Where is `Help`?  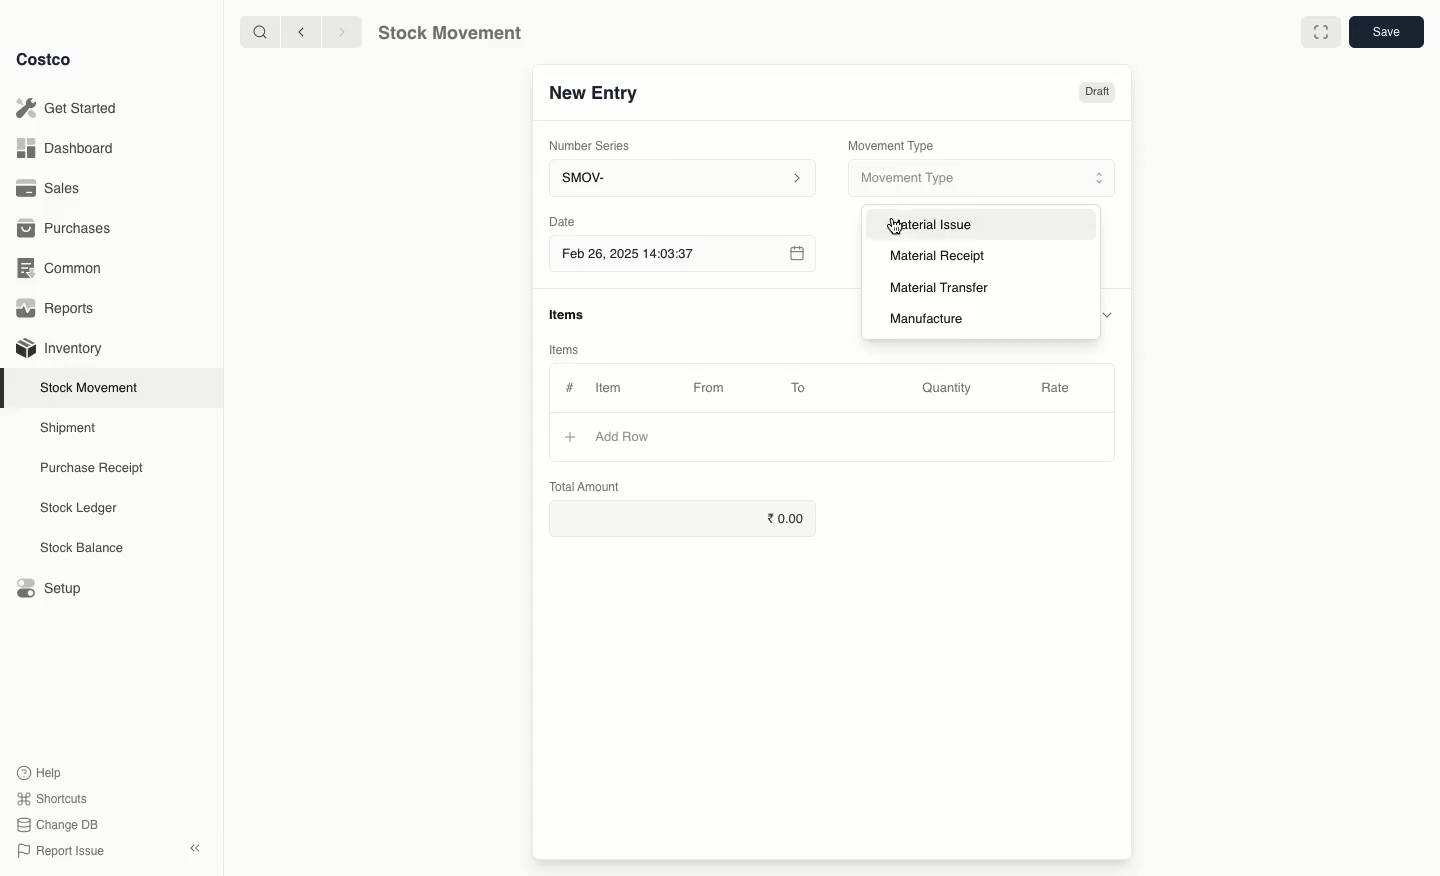
Help is located at coordinates (41, 770).